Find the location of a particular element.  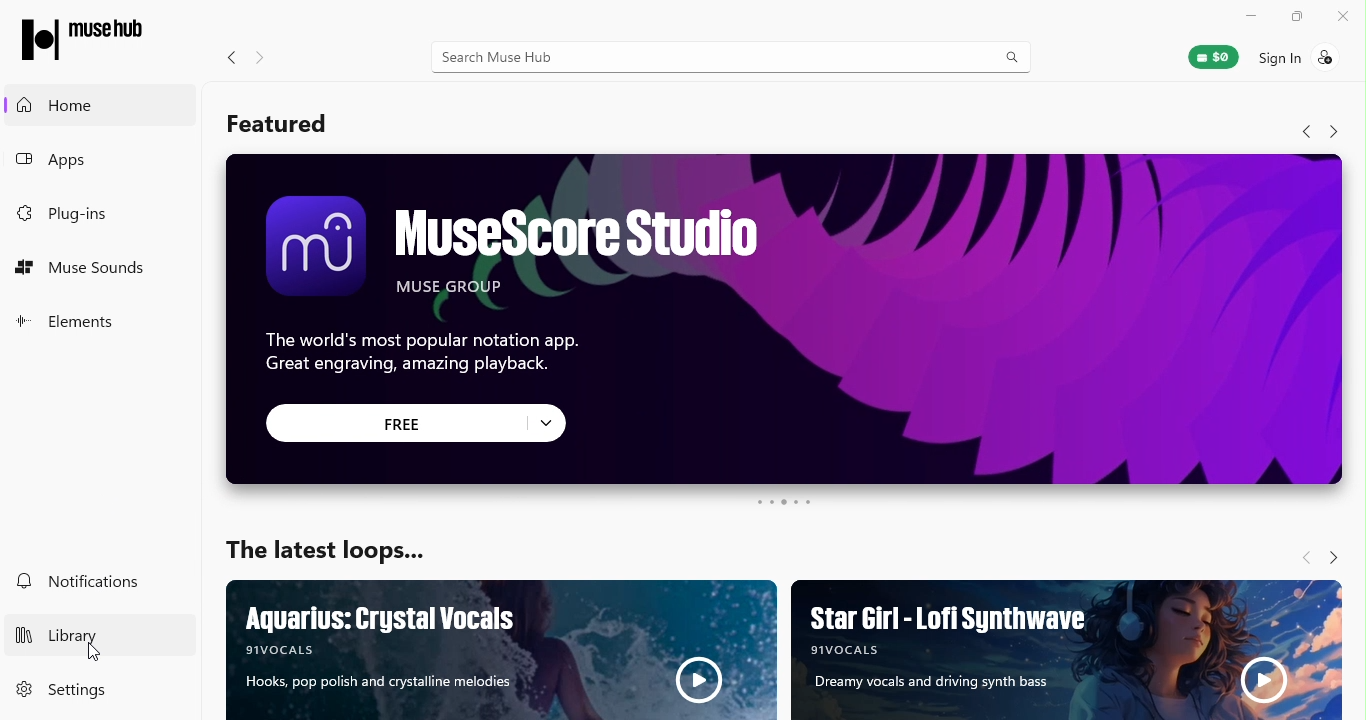

Navigate forward is located at coordinates (1328, 557).